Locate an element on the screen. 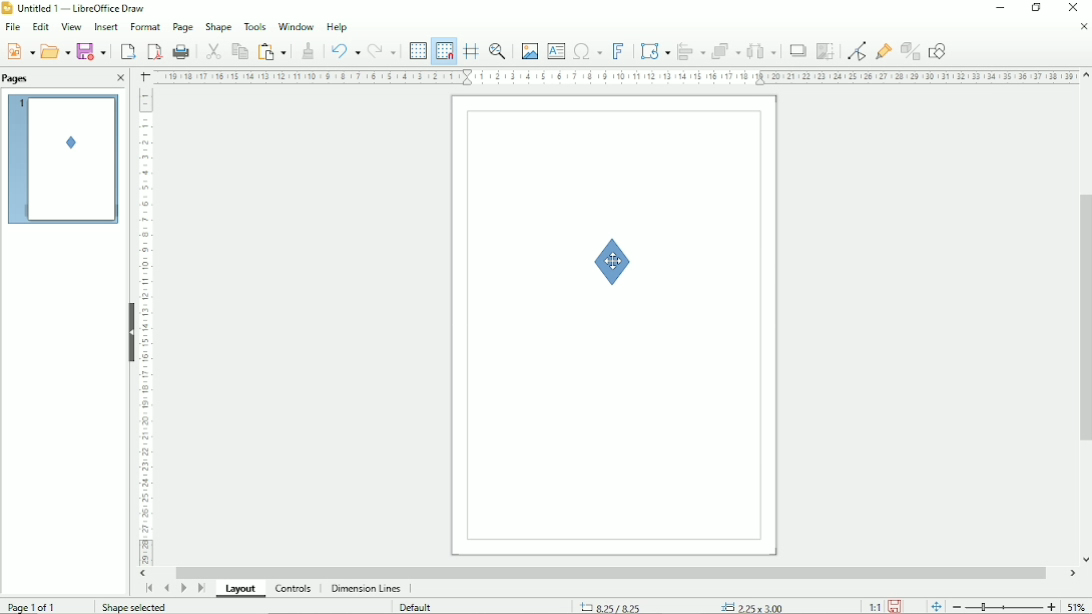 This screenshot has width=1092, height=614. Cursor is located at coordinates (613, 261).